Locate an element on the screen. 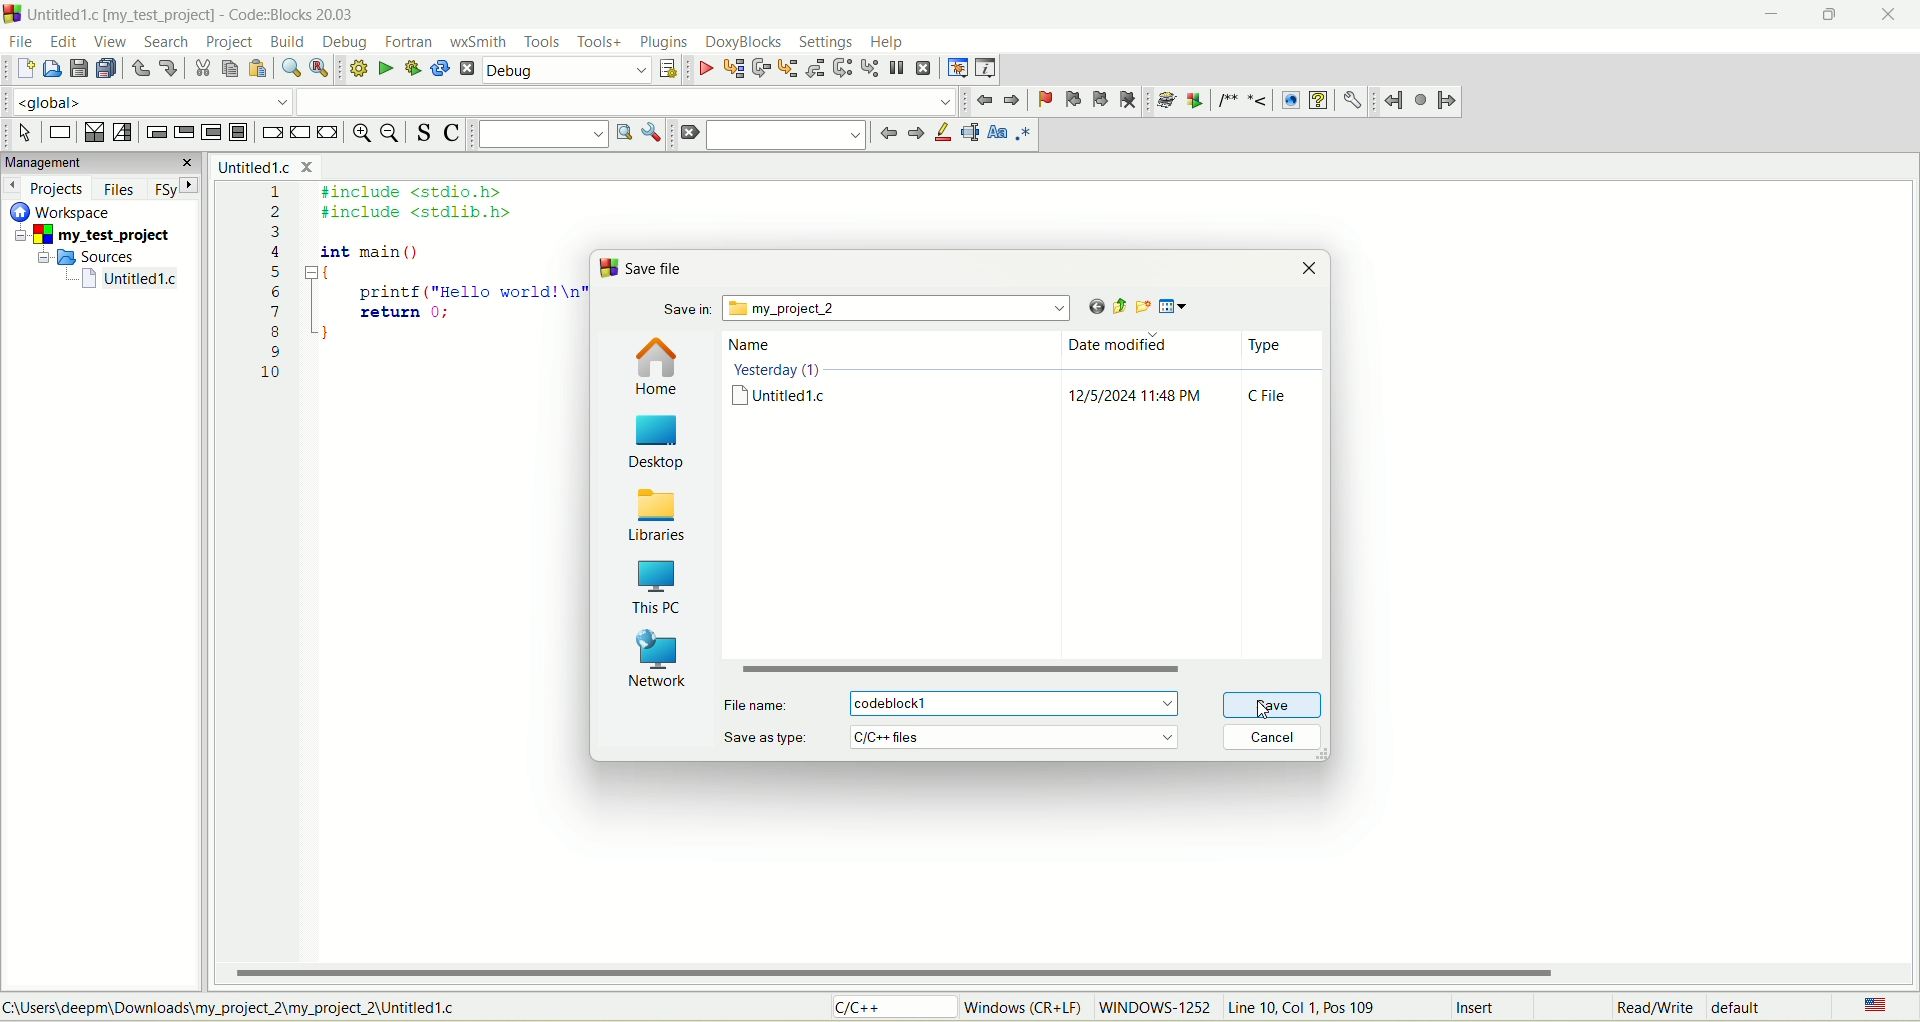 The image size is (1920, 1022). line, col, pos is located at coordinates (1304, 1008).